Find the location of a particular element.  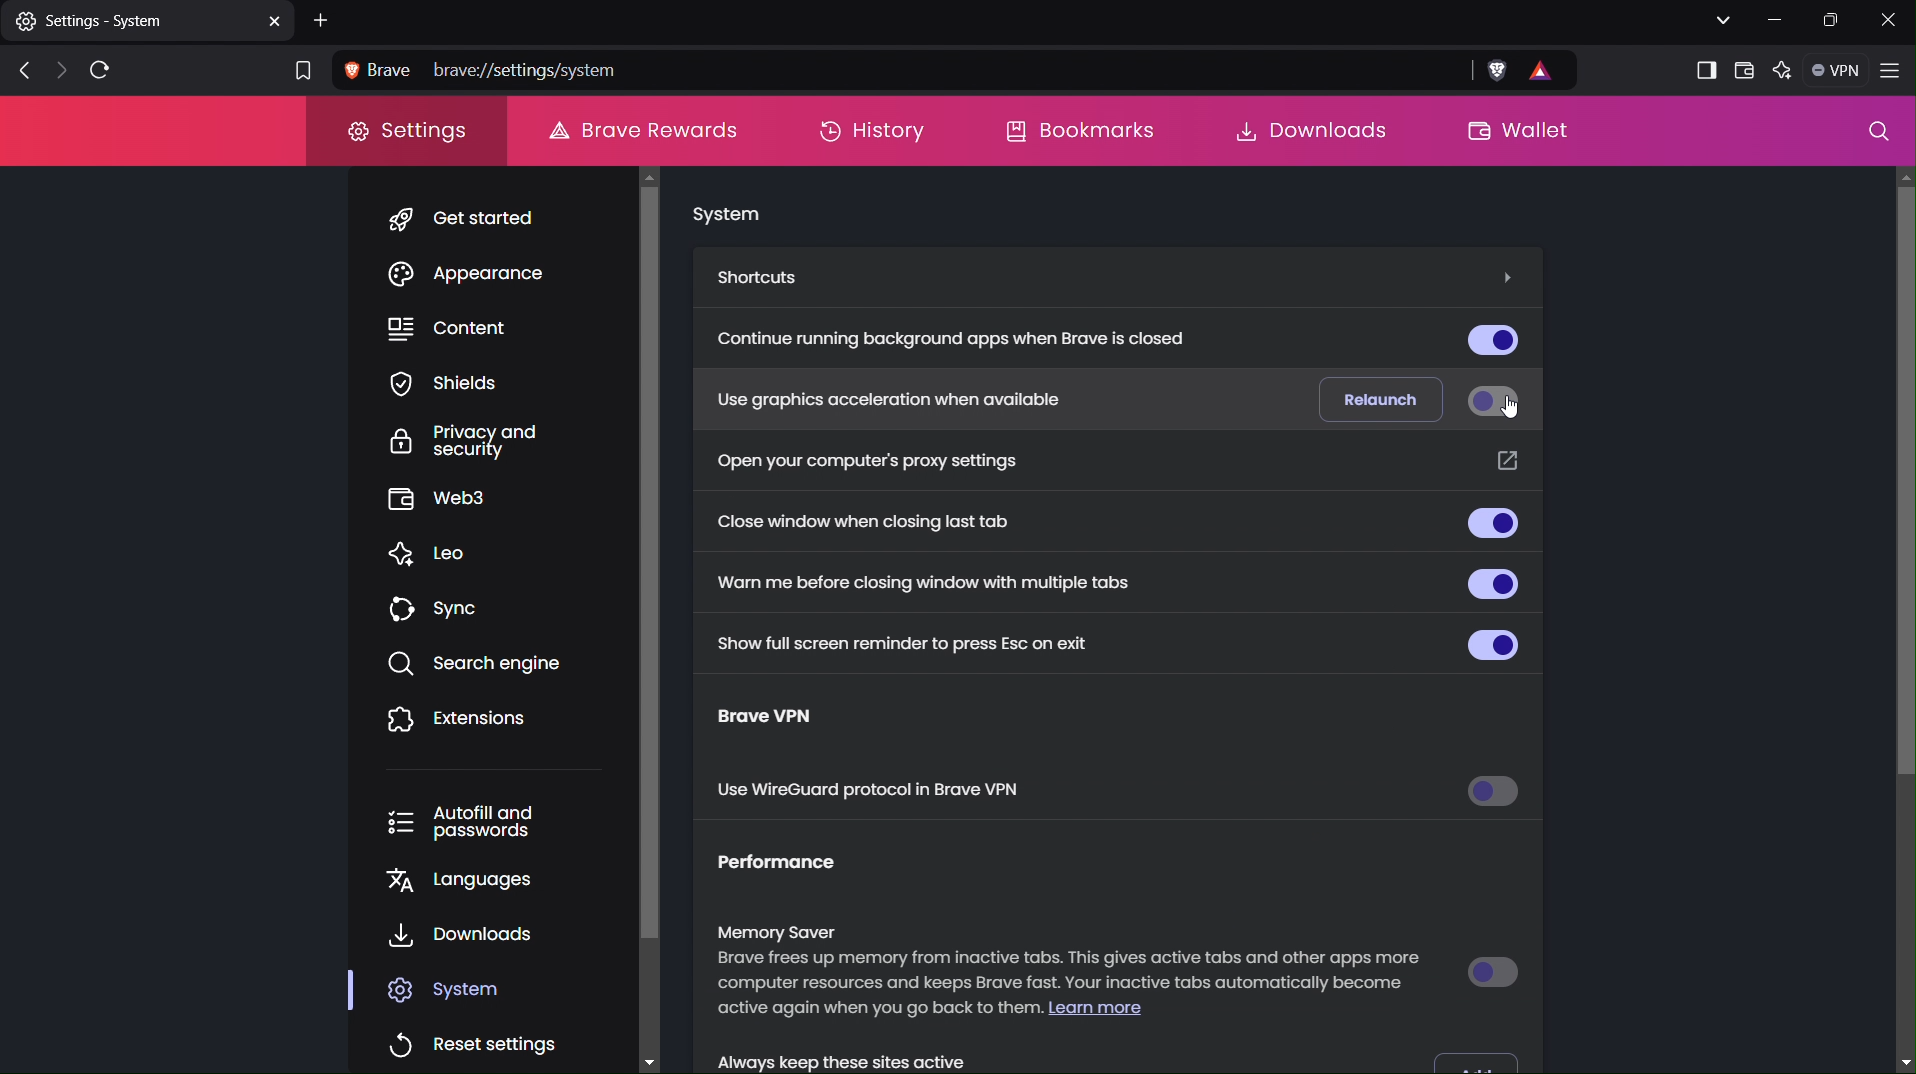

Leo AI is located at coordinates (1780, 73).